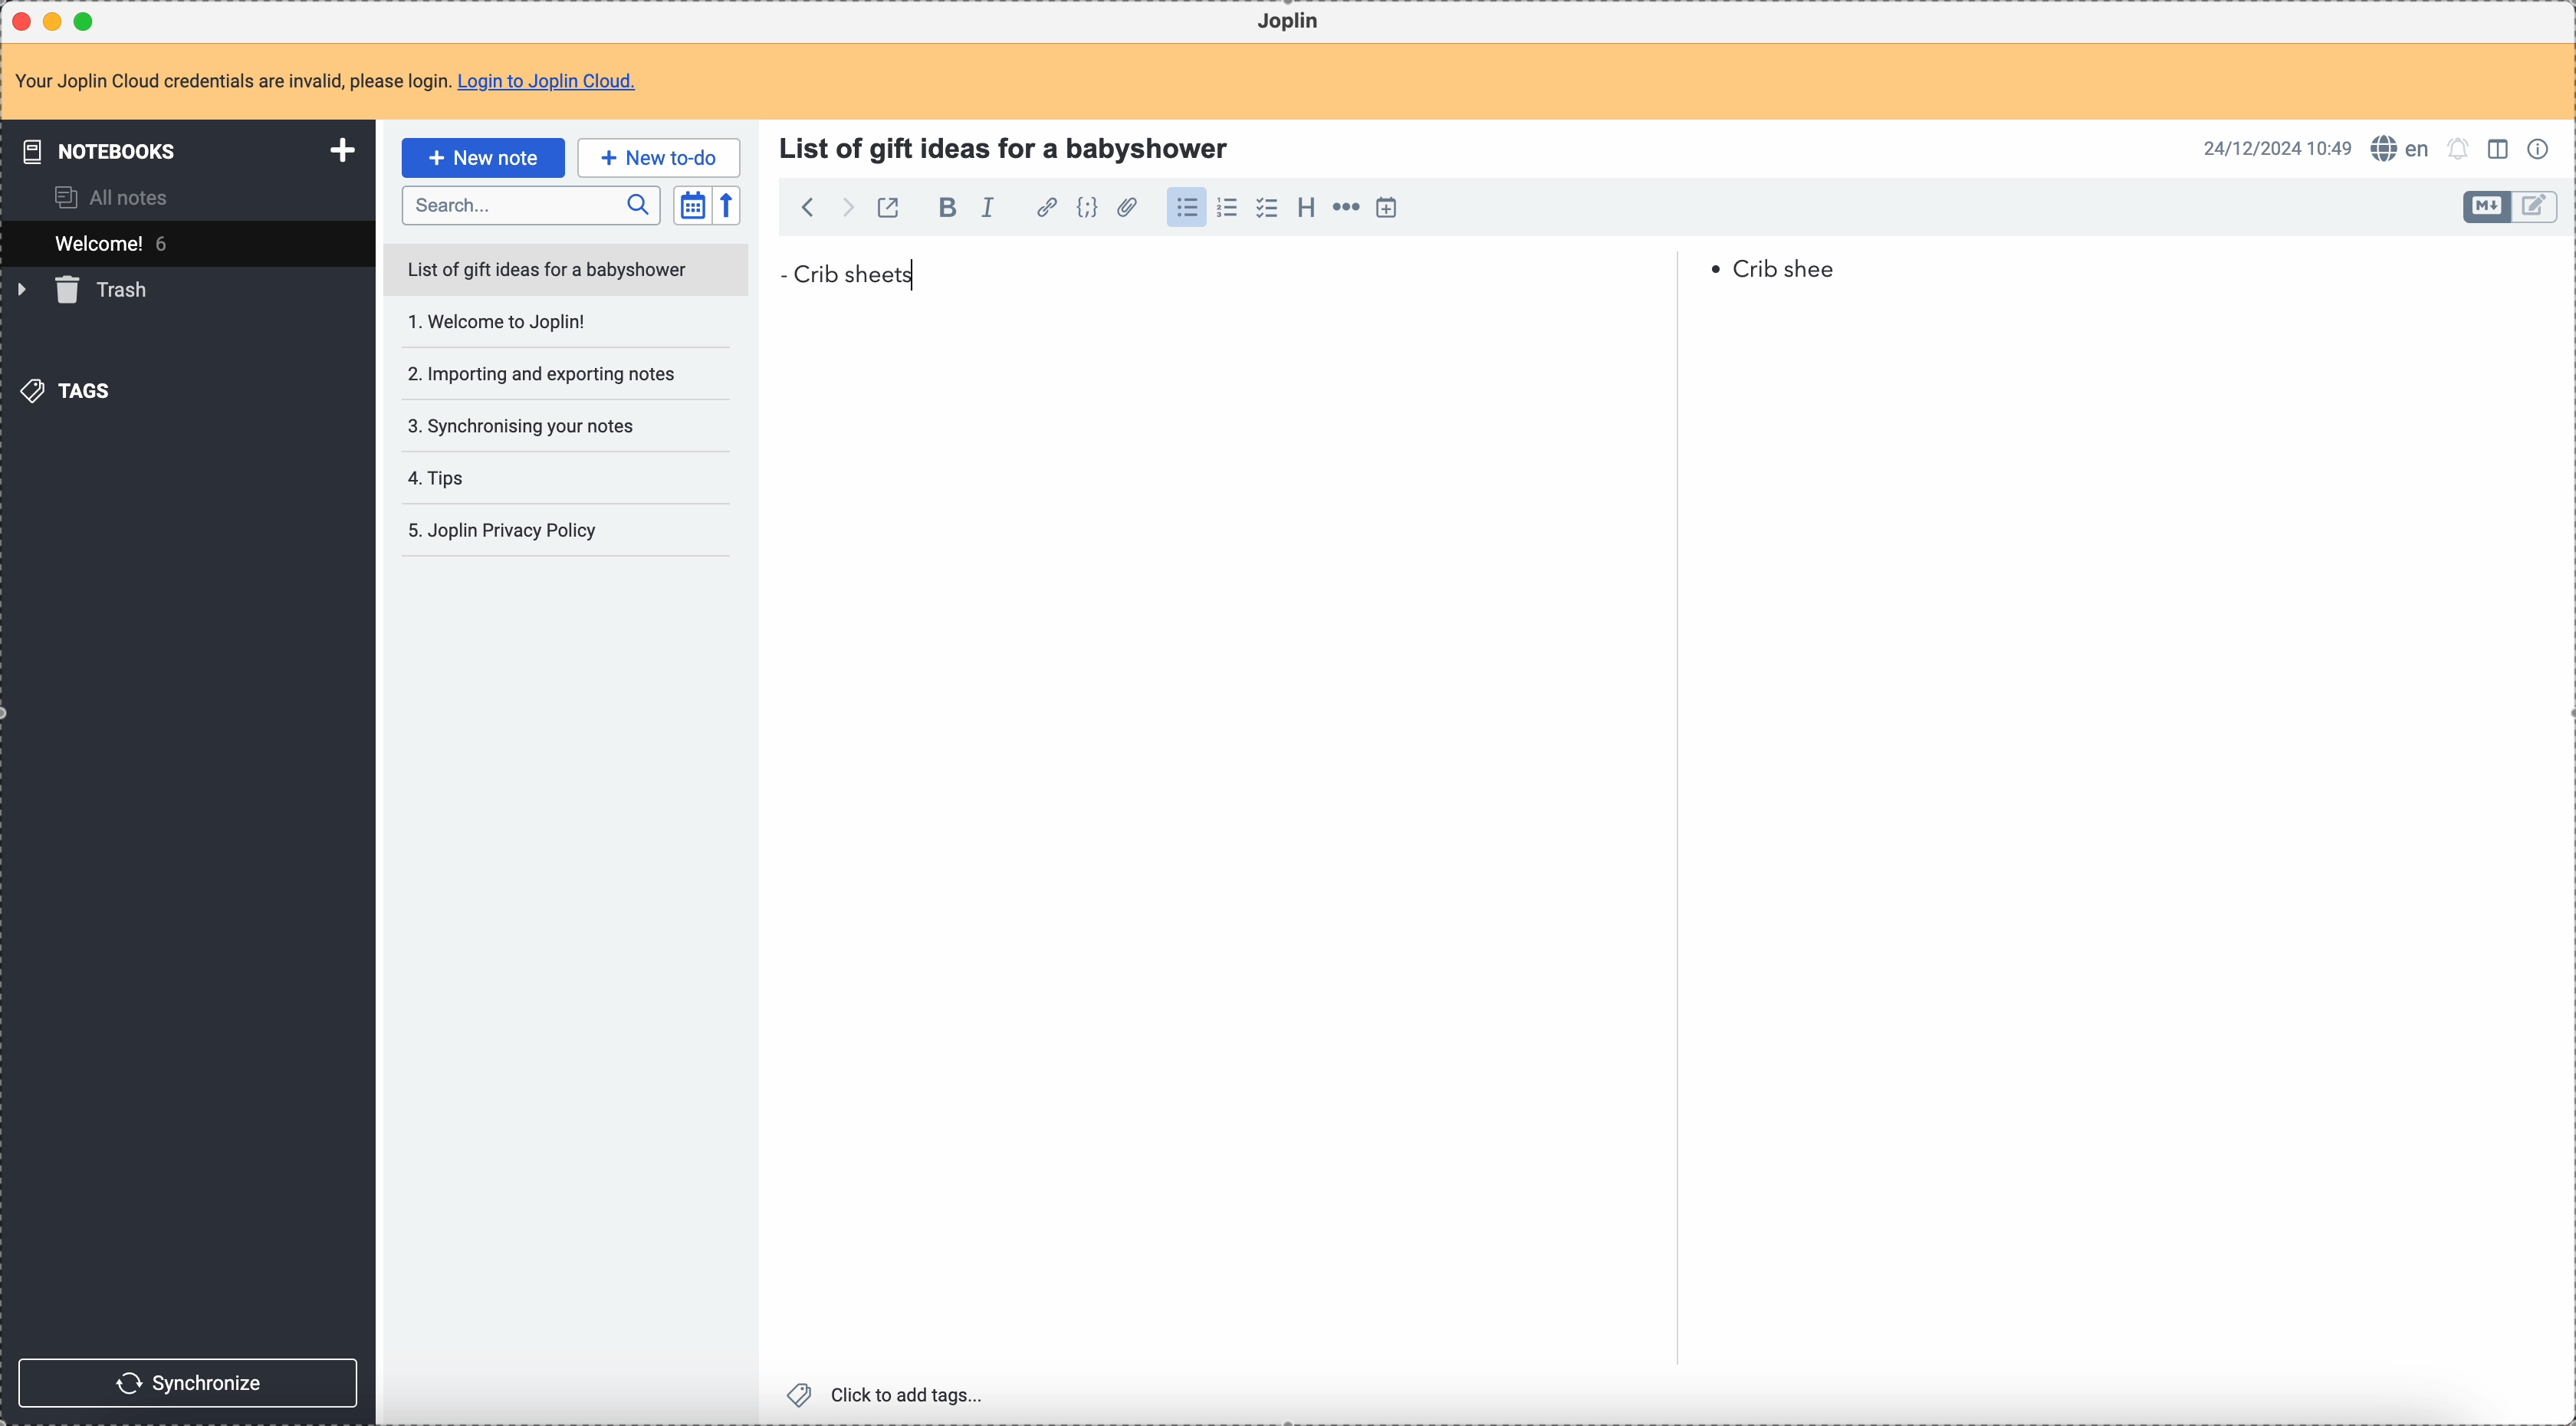 Image resolution: width=2576 pixels, height=1426 pixels. I want to click on search bar, so click(531, 206).